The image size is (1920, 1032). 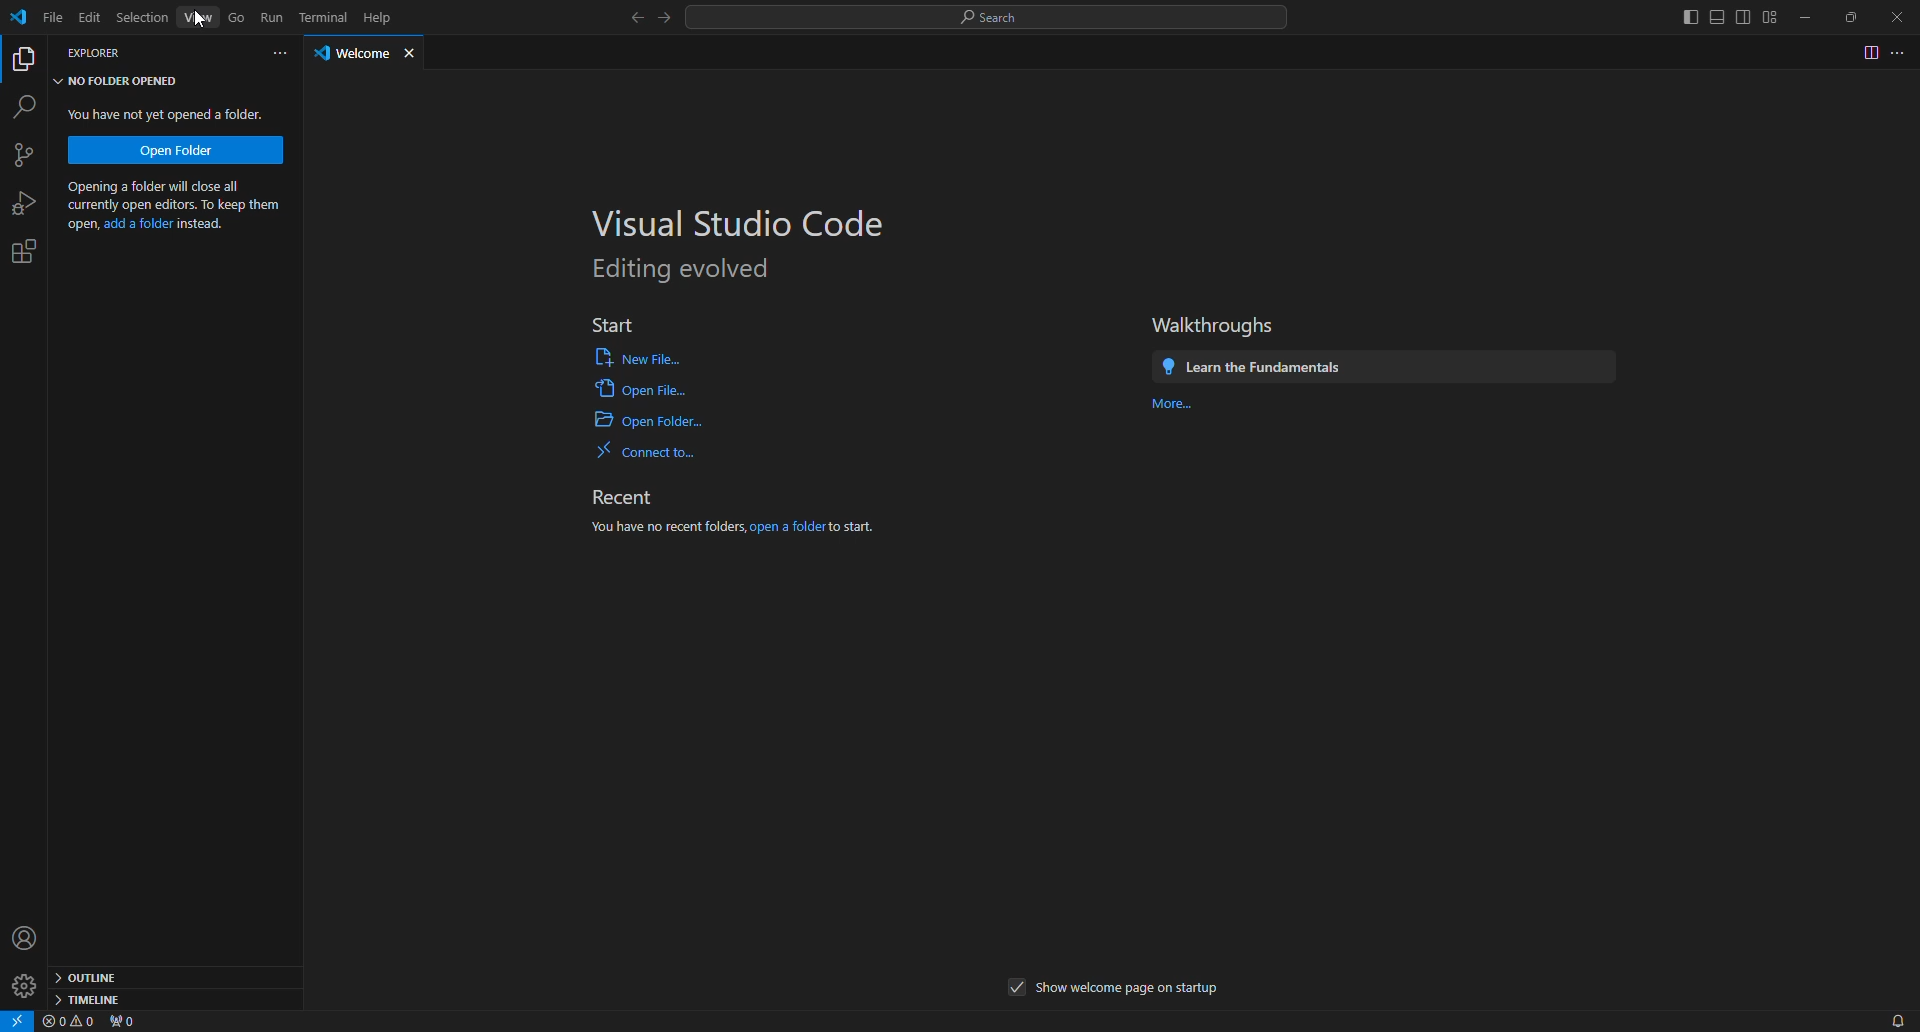 What do you see at coordinates (67, 1022) in the screenshot?
I see `warnings` at bounding box center [67, 1022].